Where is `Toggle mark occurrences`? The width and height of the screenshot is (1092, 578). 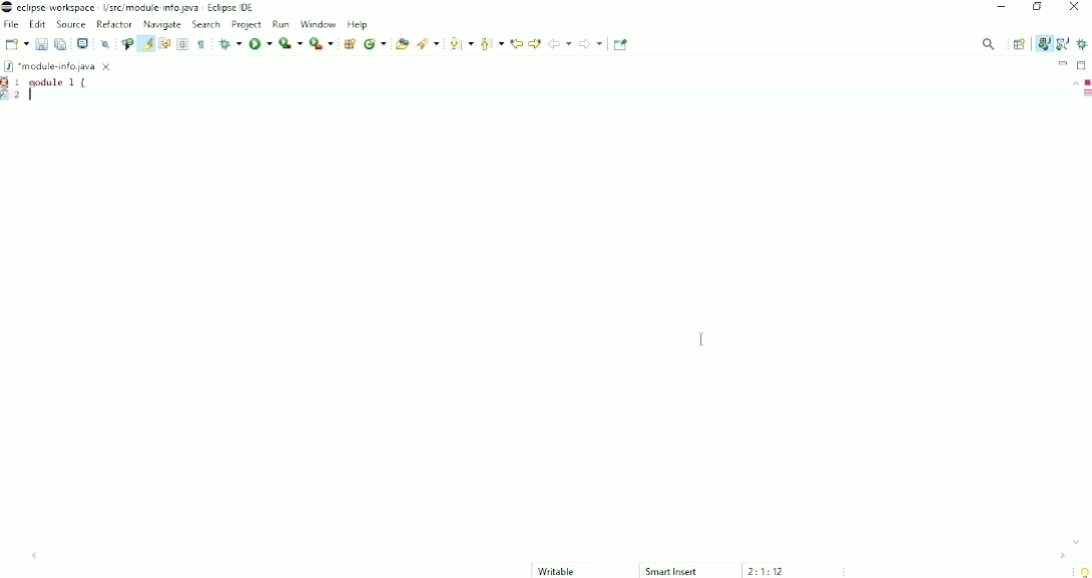
Toggle mark occurrences is located at coordinates (145, 43).